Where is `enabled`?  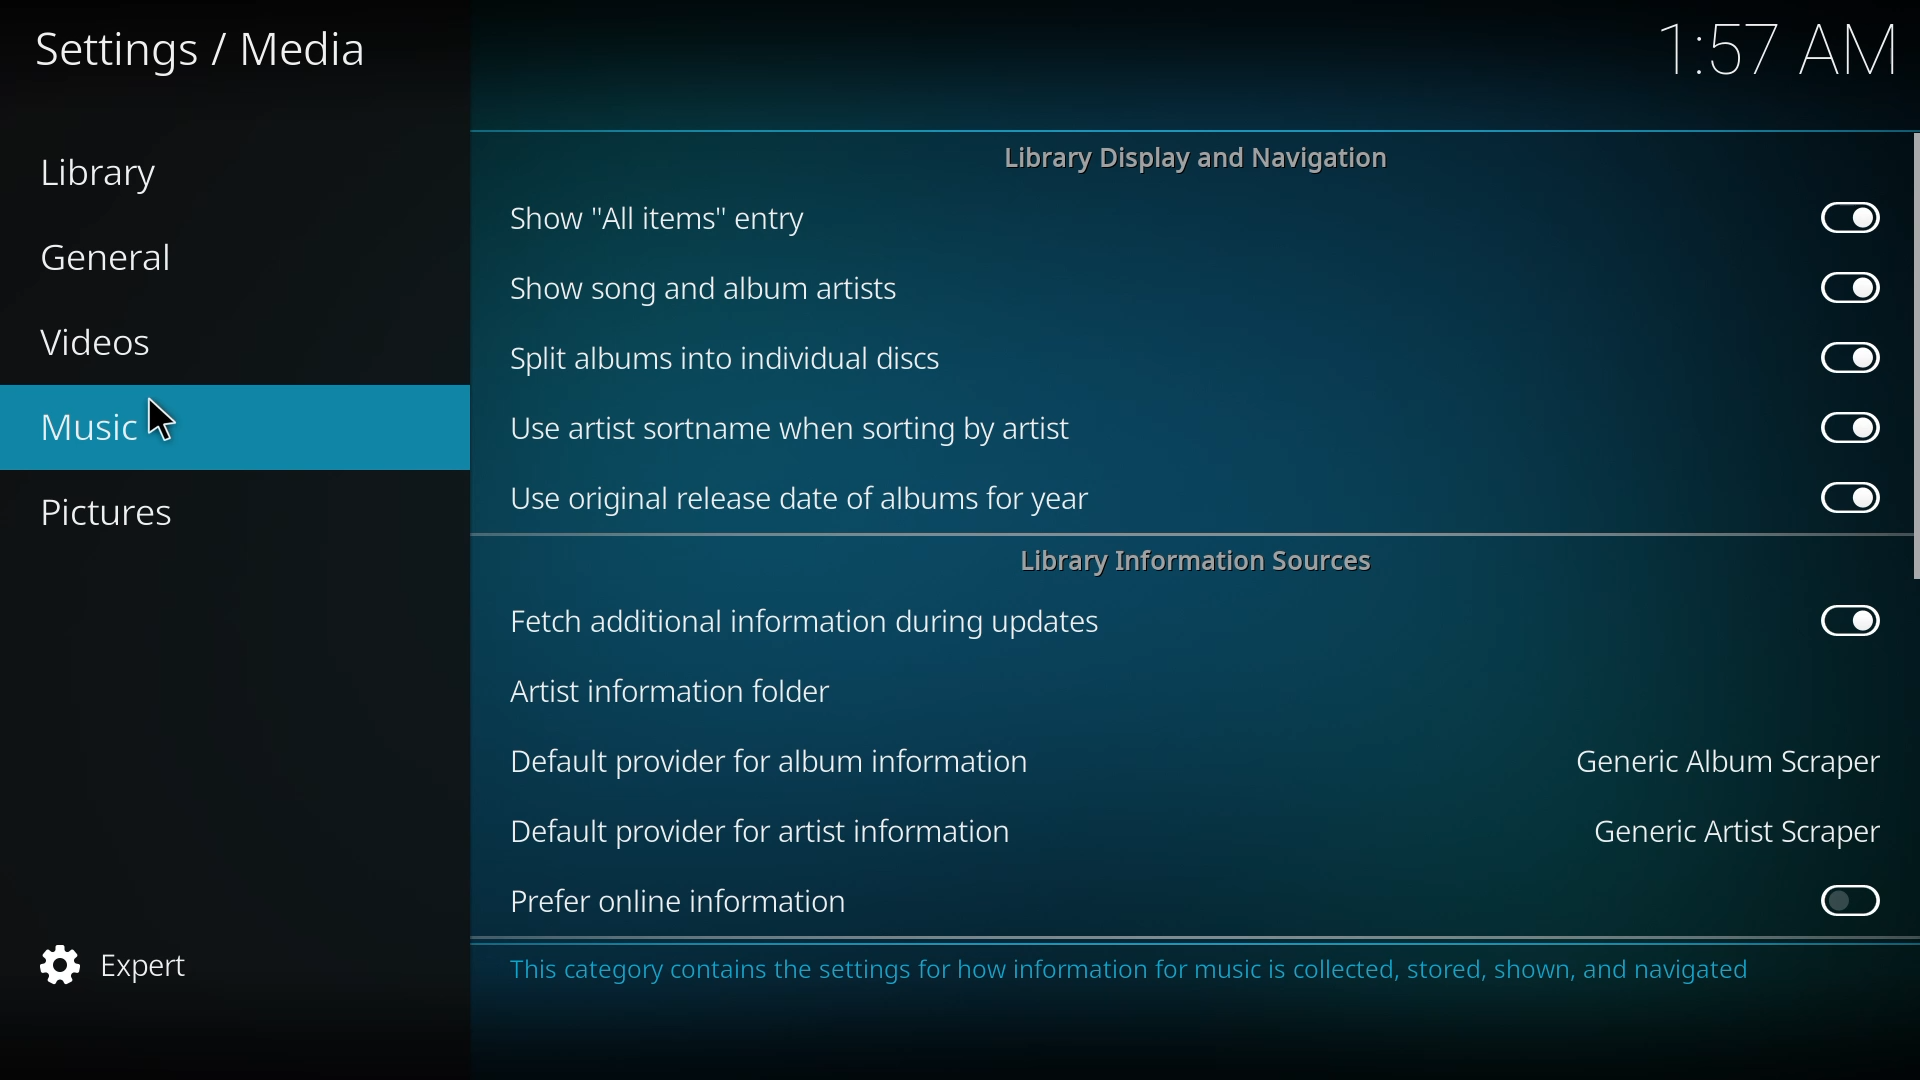
enabled is located at coordinates (1849, 218).